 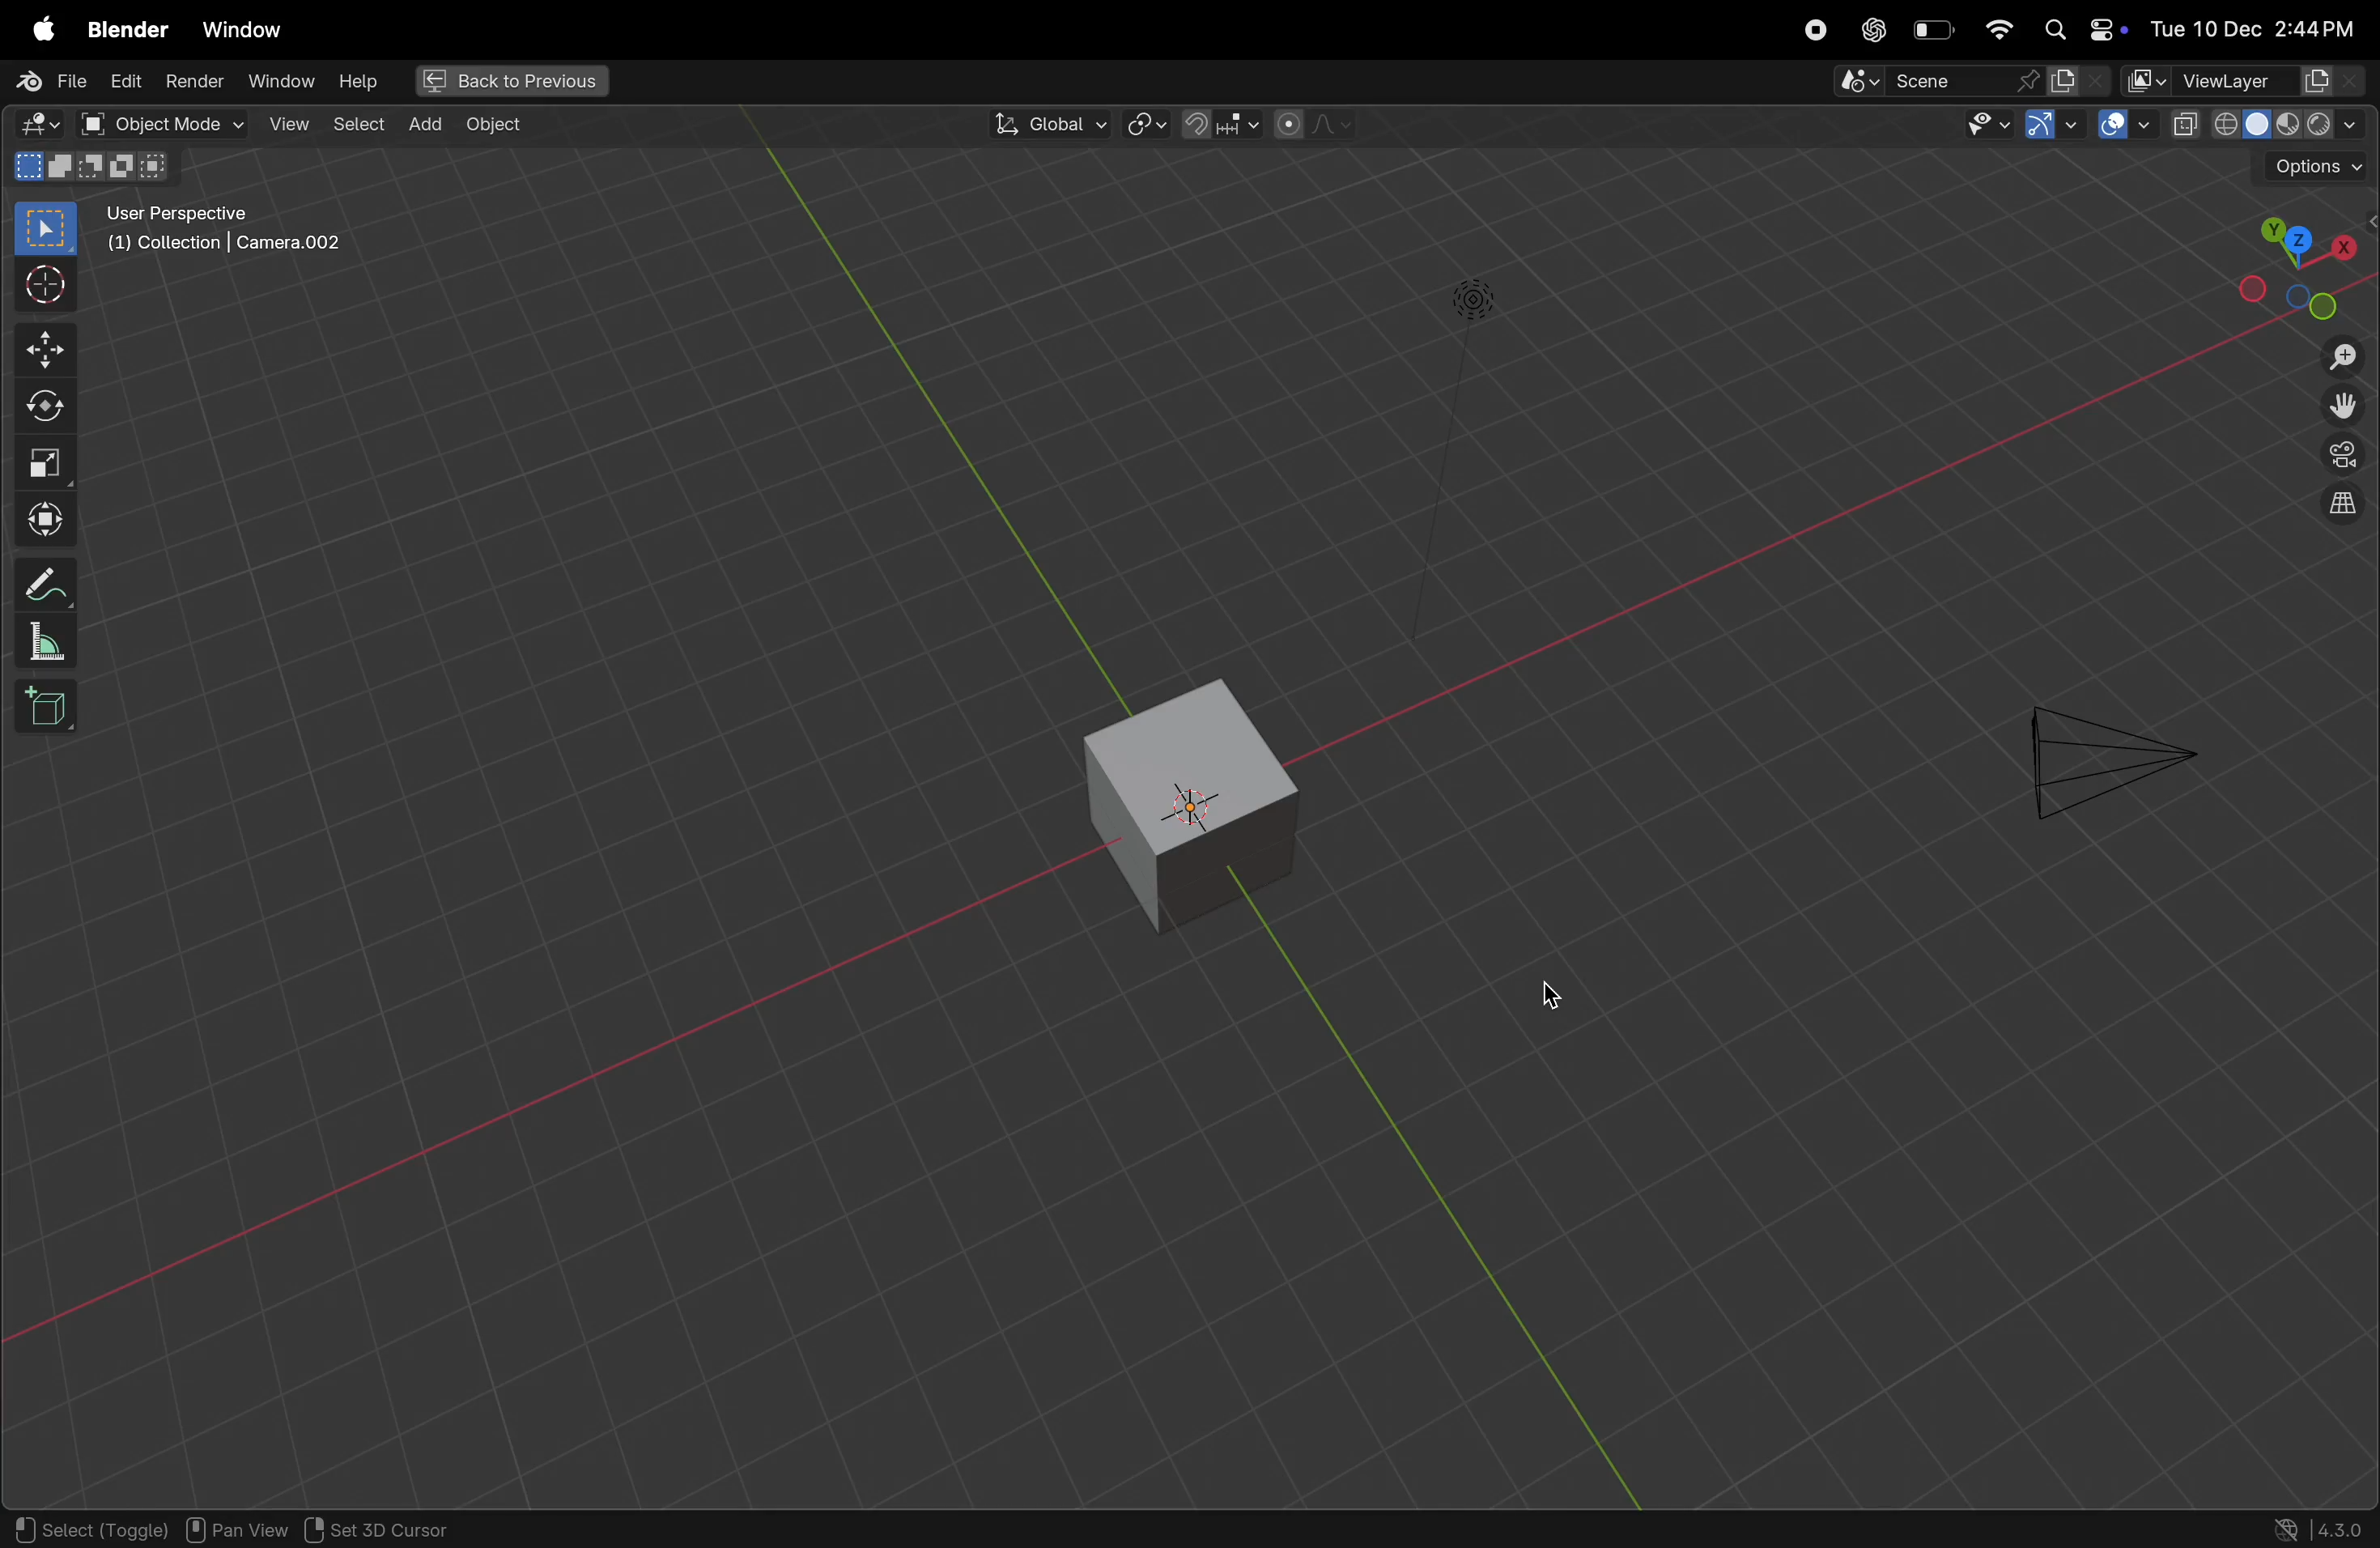 What do you see at coordinates (288, 126) in the screenshot?
I see `view` at bounding box center [288, 126].